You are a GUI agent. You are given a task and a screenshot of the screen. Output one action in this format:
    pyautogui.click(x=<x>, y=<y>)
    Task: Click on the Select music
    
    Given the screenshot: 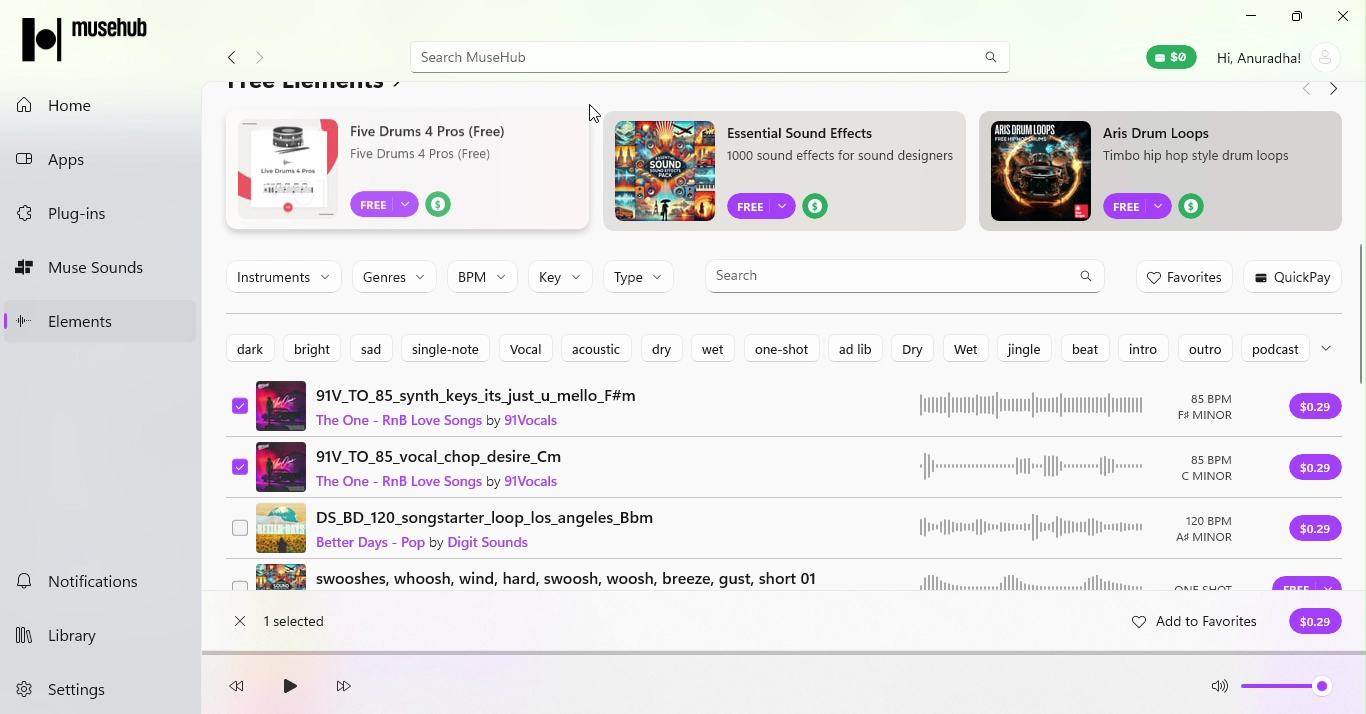 What is the action you would take?
    pyautogui.click(x=242, y=591)
    